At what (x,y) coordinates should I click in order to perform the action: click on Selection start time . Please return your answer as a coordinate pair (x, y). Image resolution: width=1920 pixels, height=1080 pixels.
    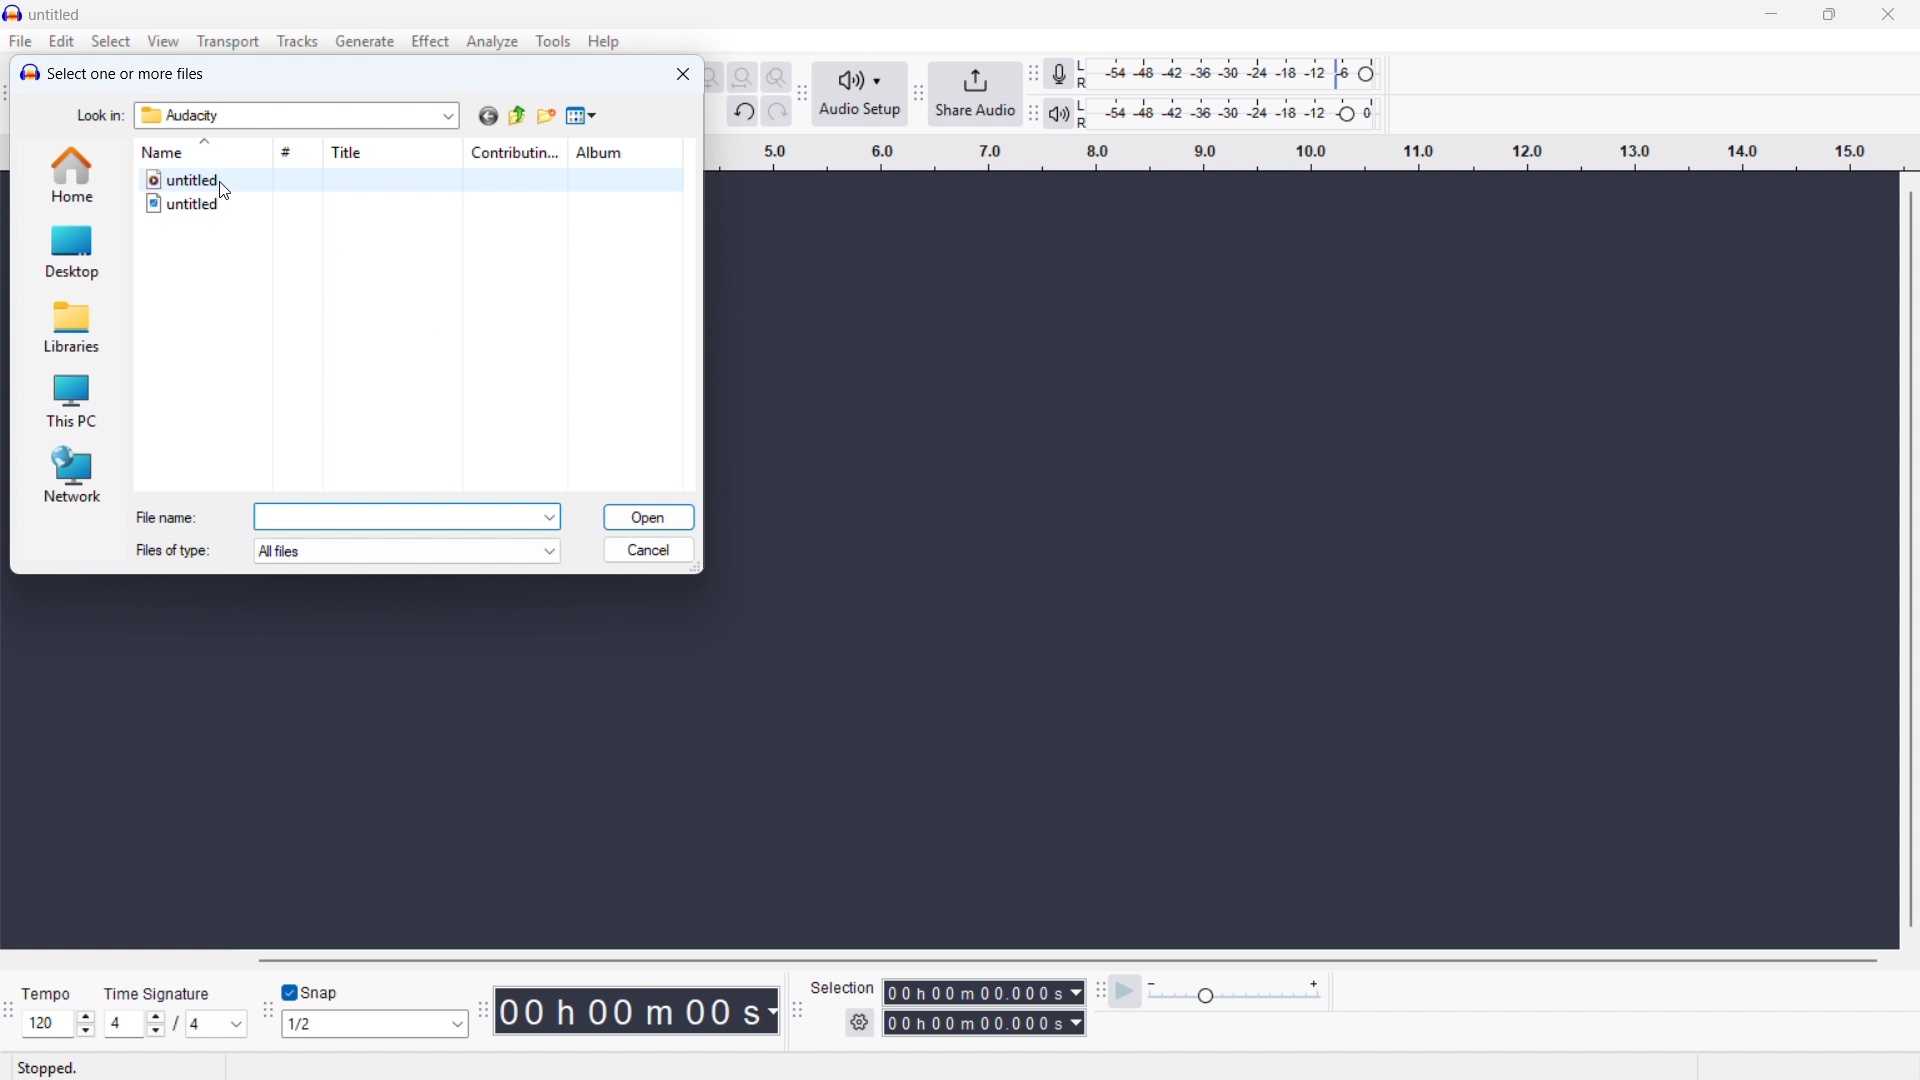
    Looking at the image, I should click on (985, 993).